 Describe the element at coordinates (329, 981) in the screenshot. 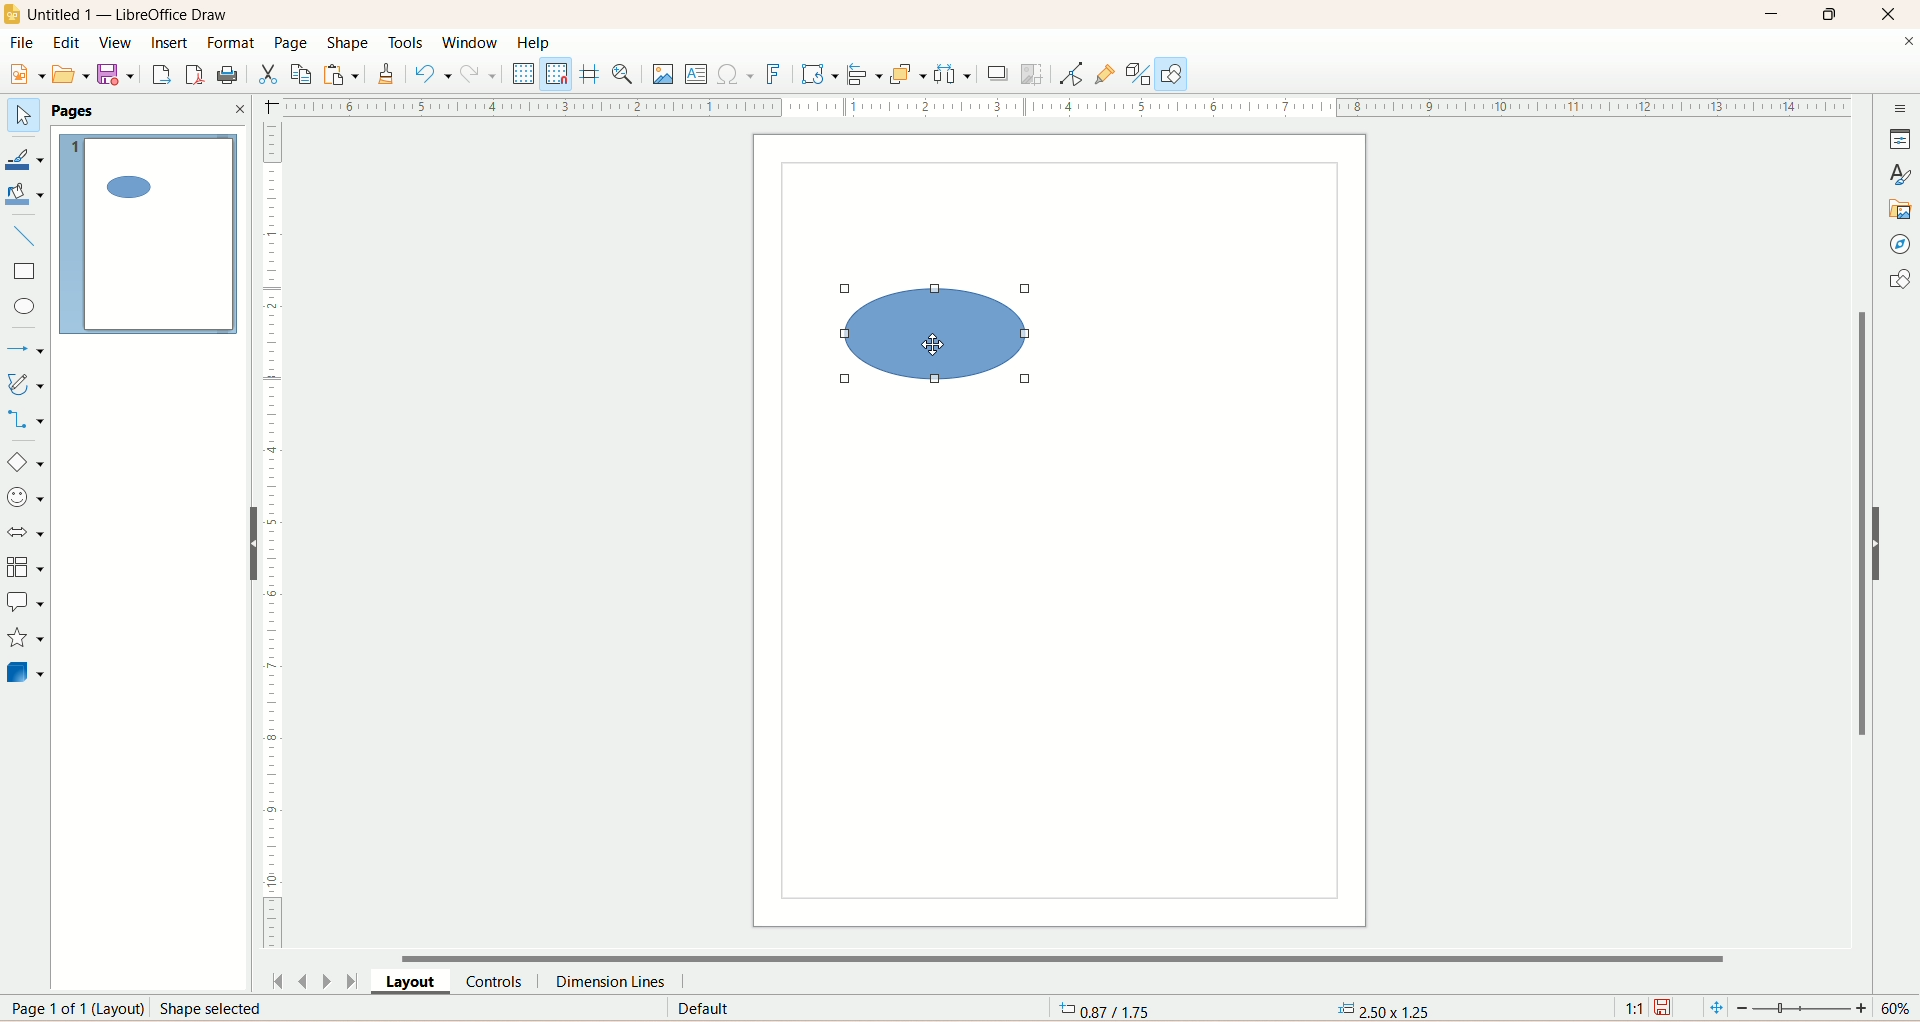

I see `next page` at that location.